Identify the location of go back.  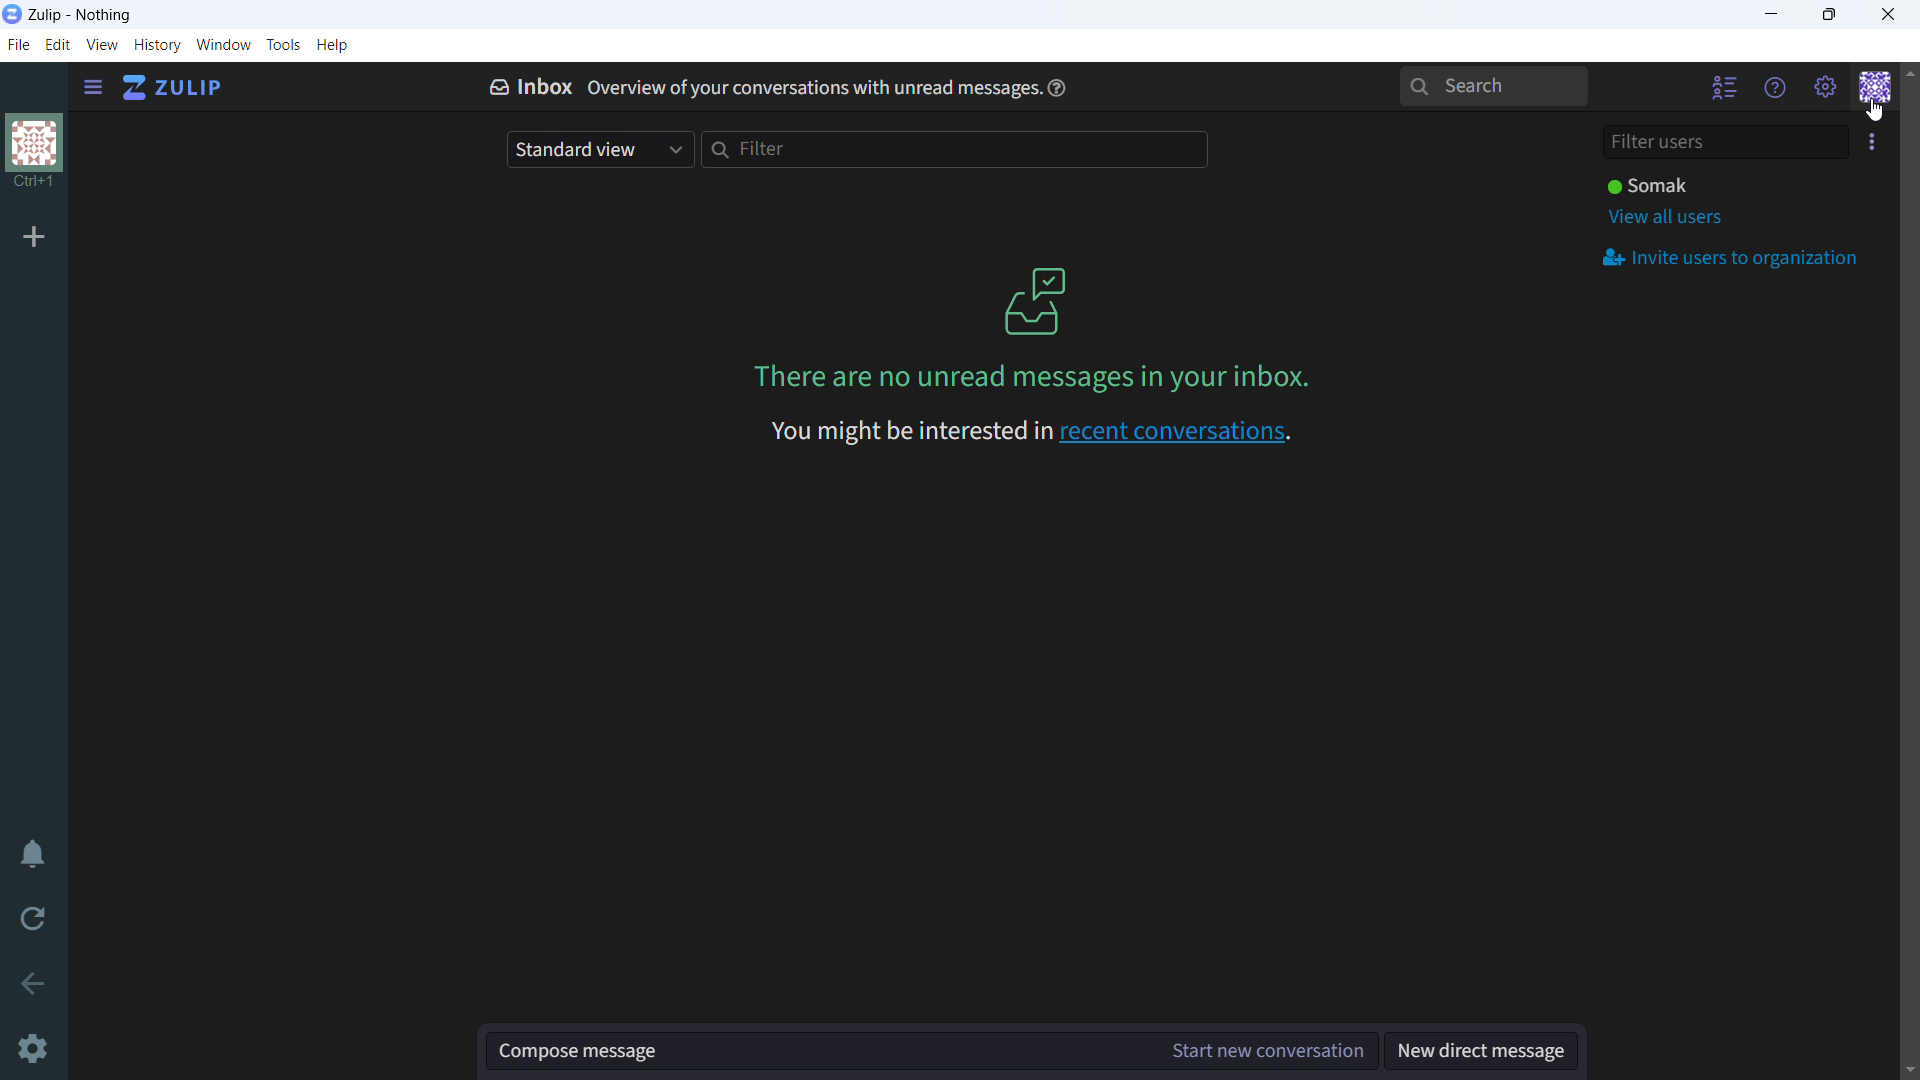
(33, 984).